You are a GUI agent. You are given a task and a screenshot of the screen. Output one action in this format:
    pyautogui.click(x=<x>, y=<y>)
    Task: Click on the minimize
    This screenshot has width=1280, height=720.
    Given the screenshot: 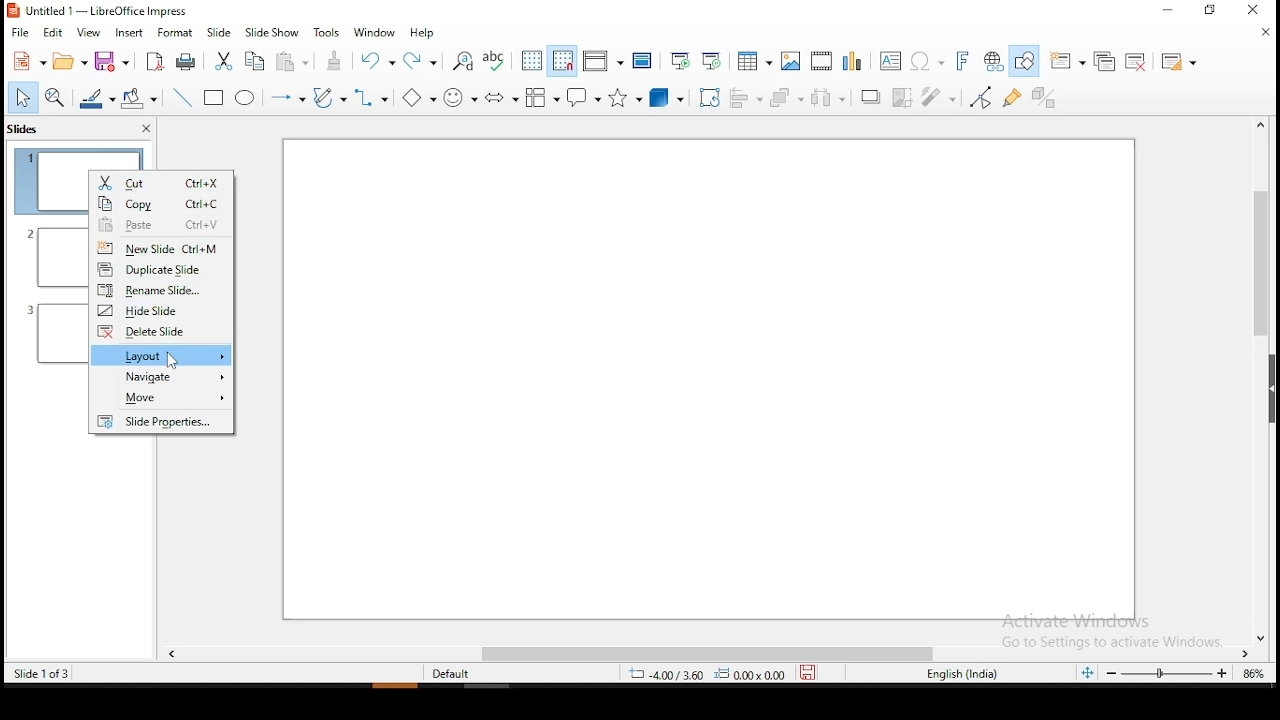 What is the action you would take?
    pyautogui.click(x=1167, y=11)
    